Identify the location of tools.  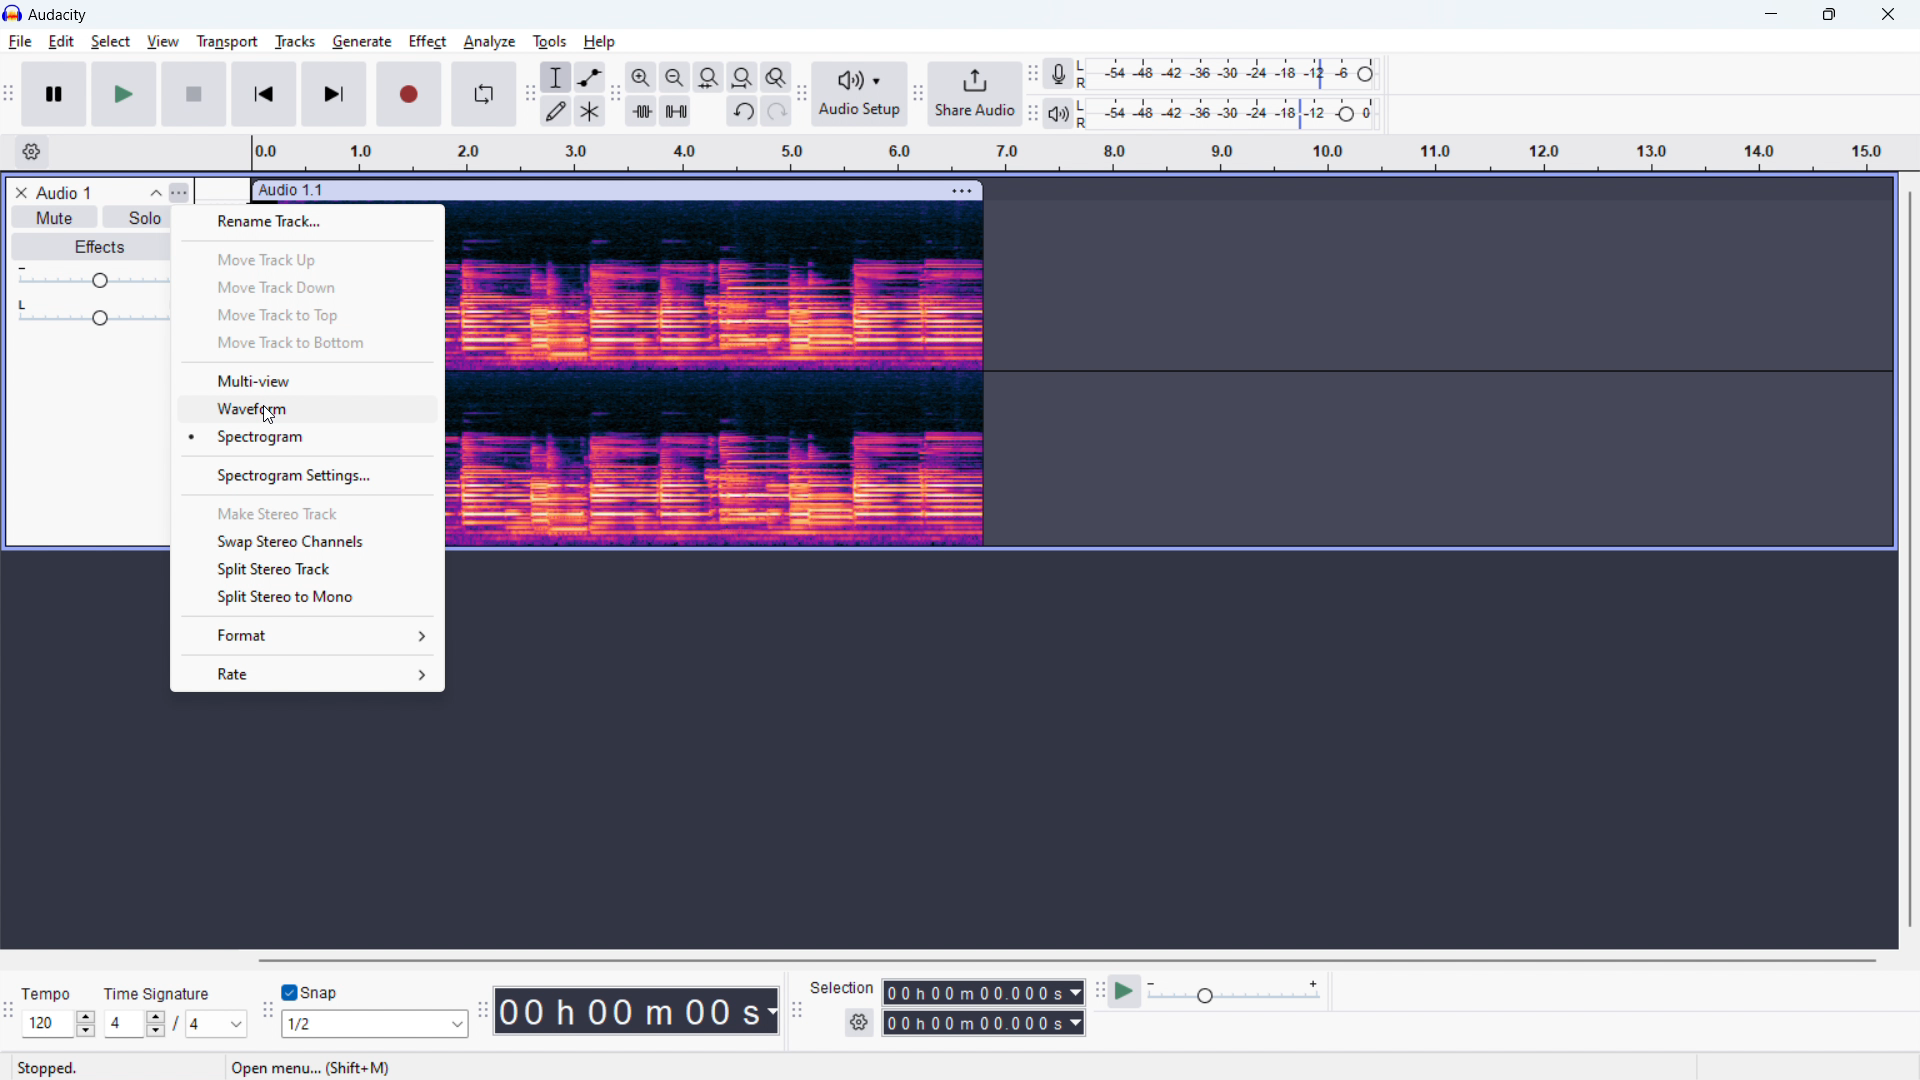
(550, 41).